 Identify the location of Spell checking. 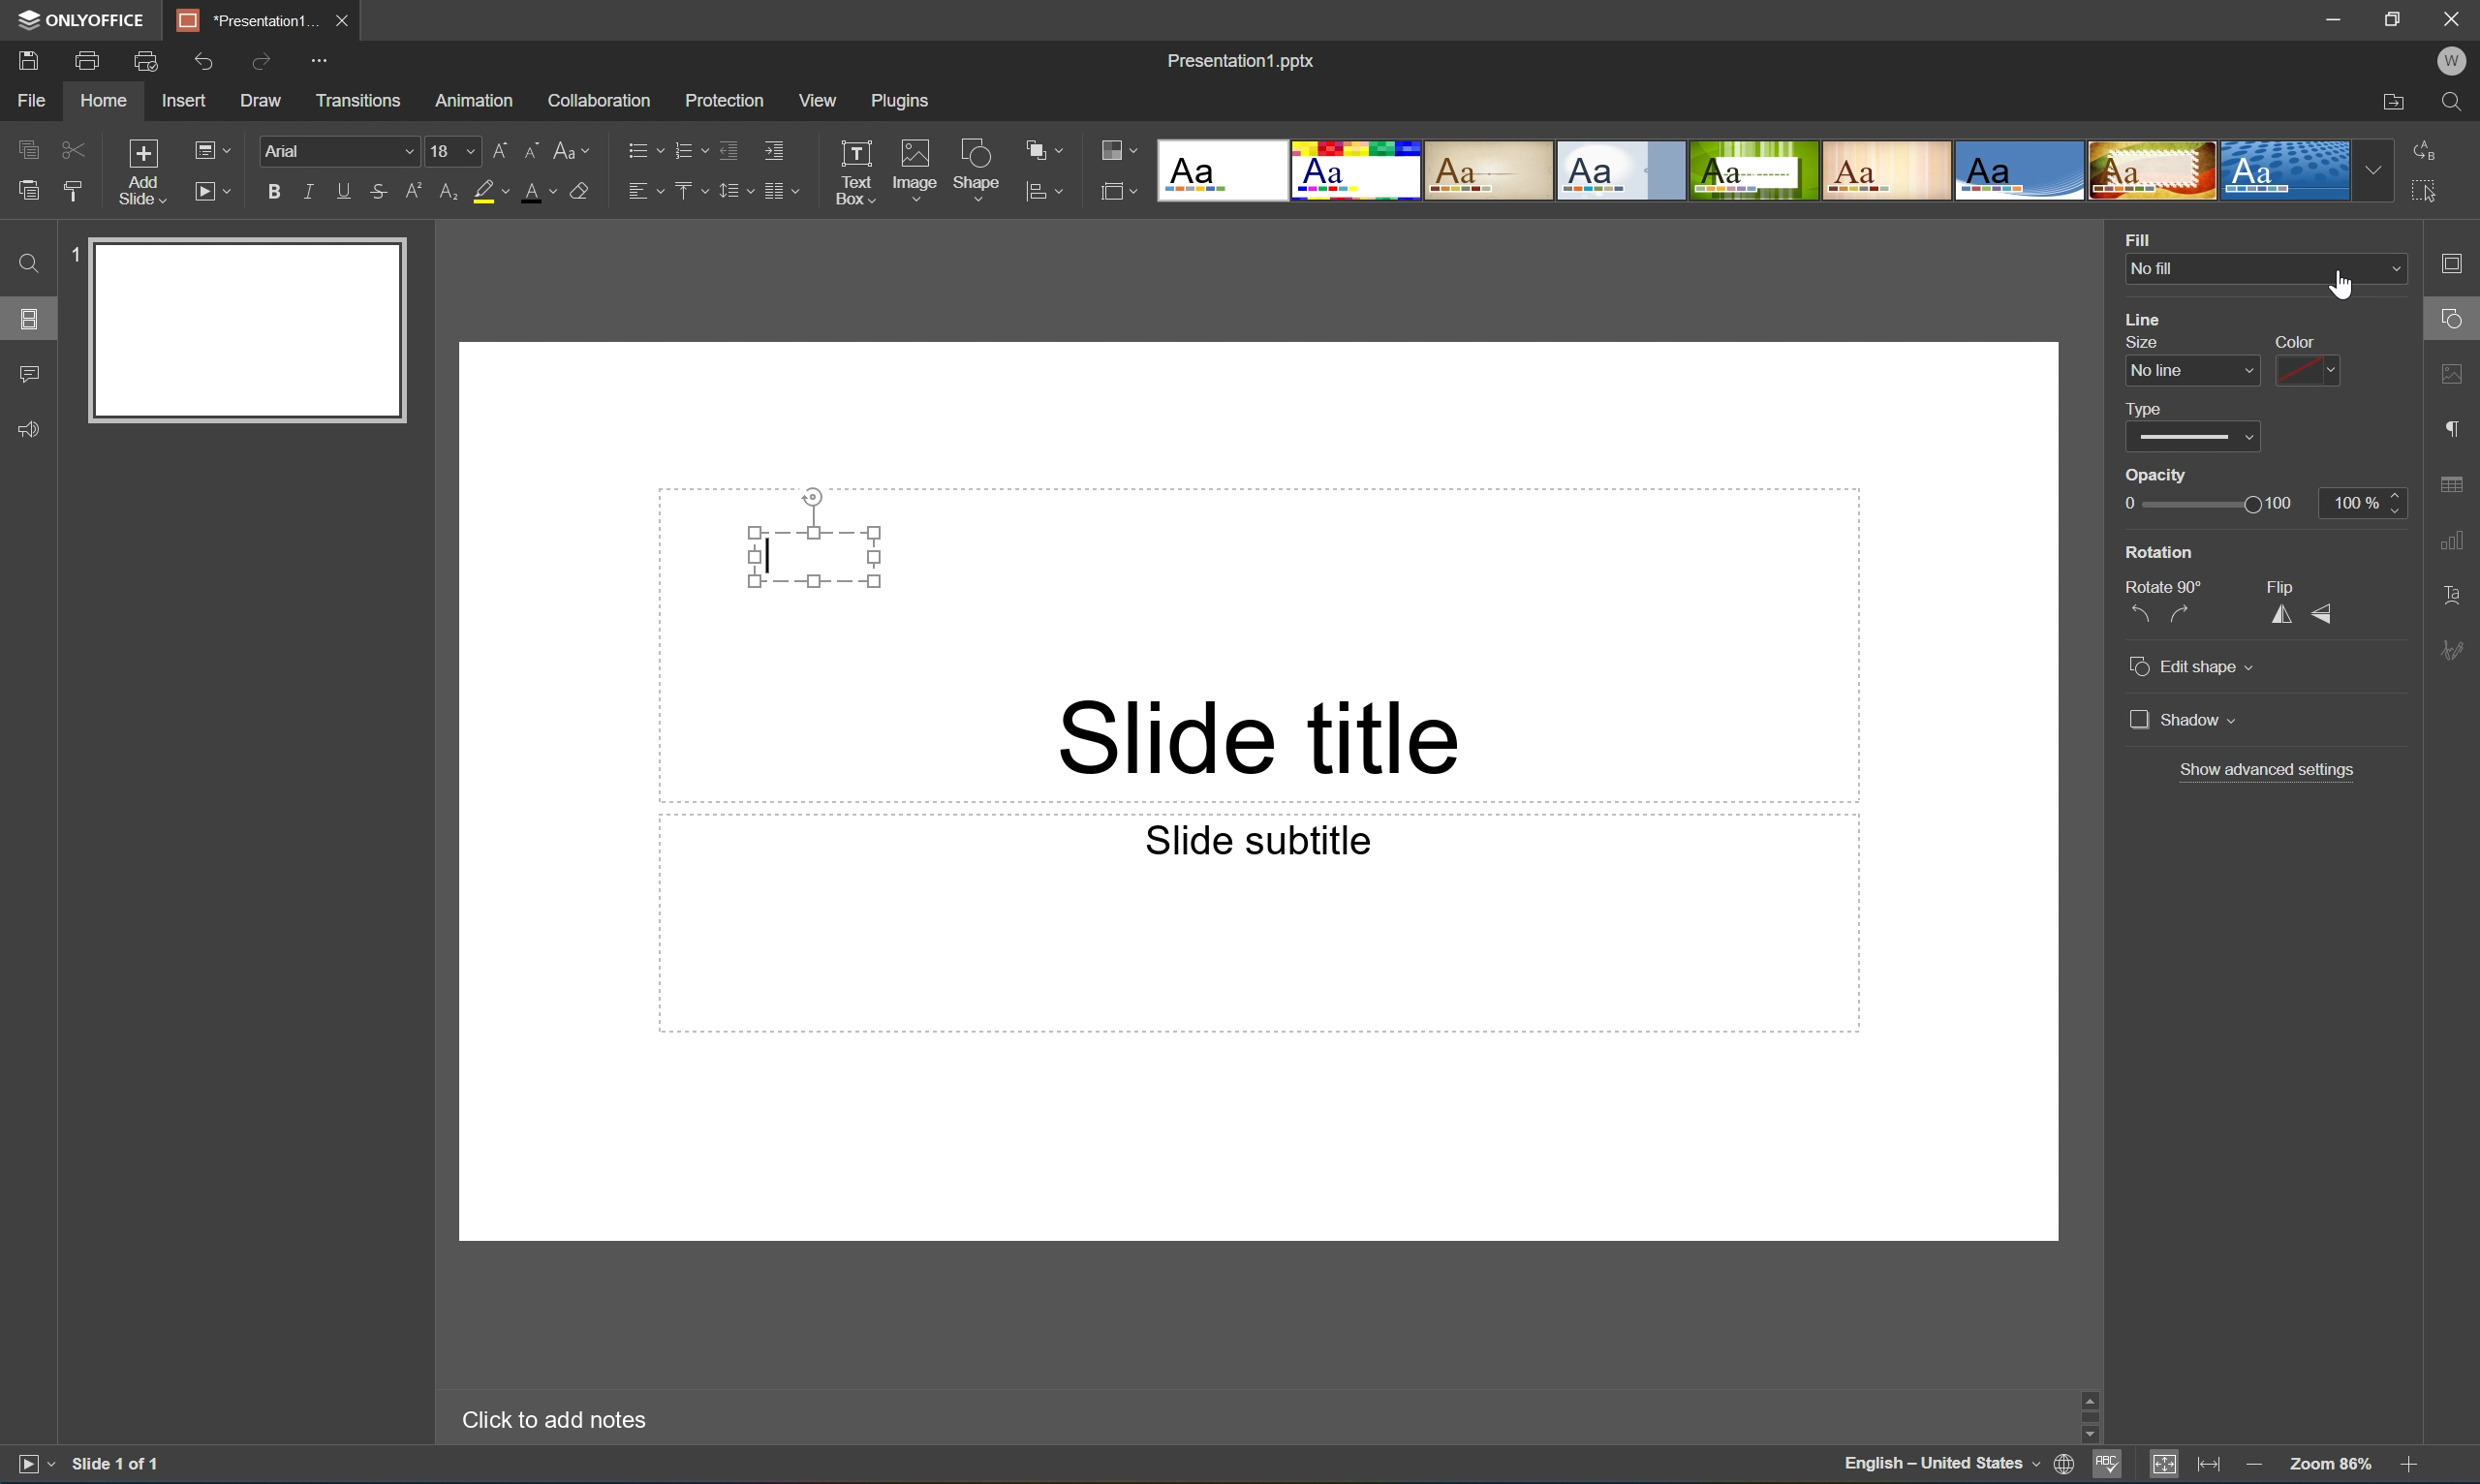
(2108, 1467).